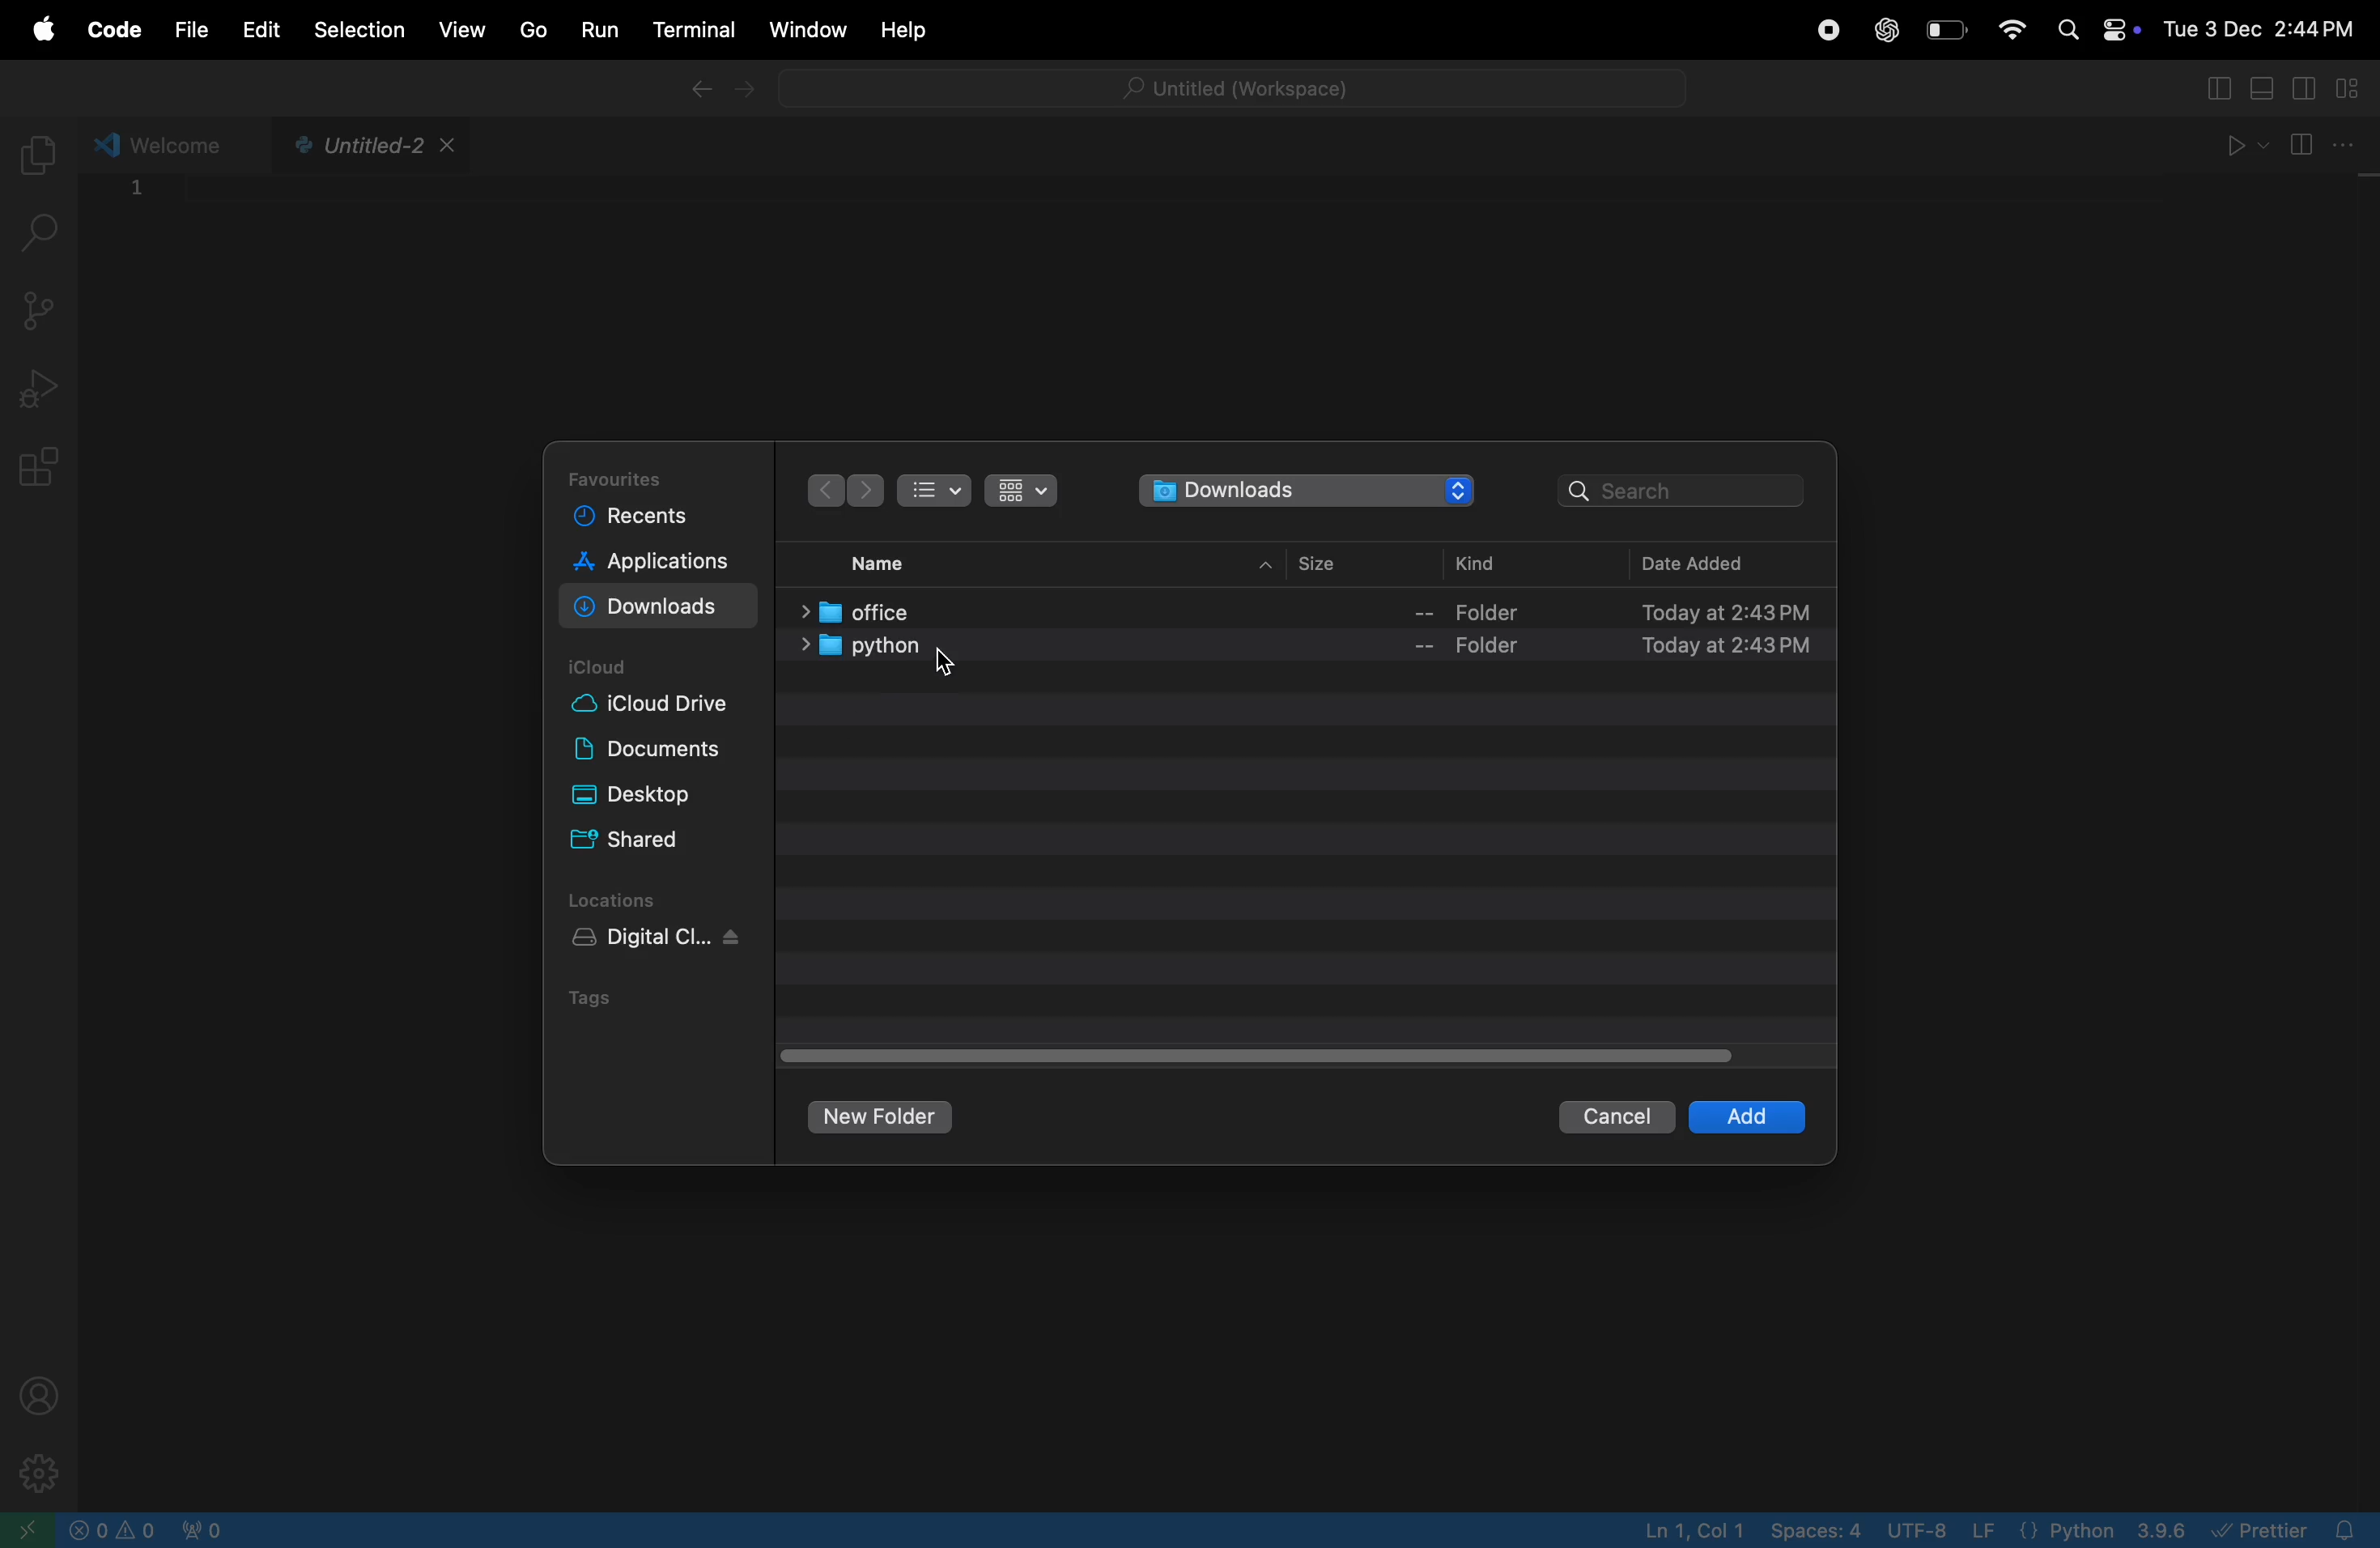  I want to click on chatgpt, so click(1888, 32).